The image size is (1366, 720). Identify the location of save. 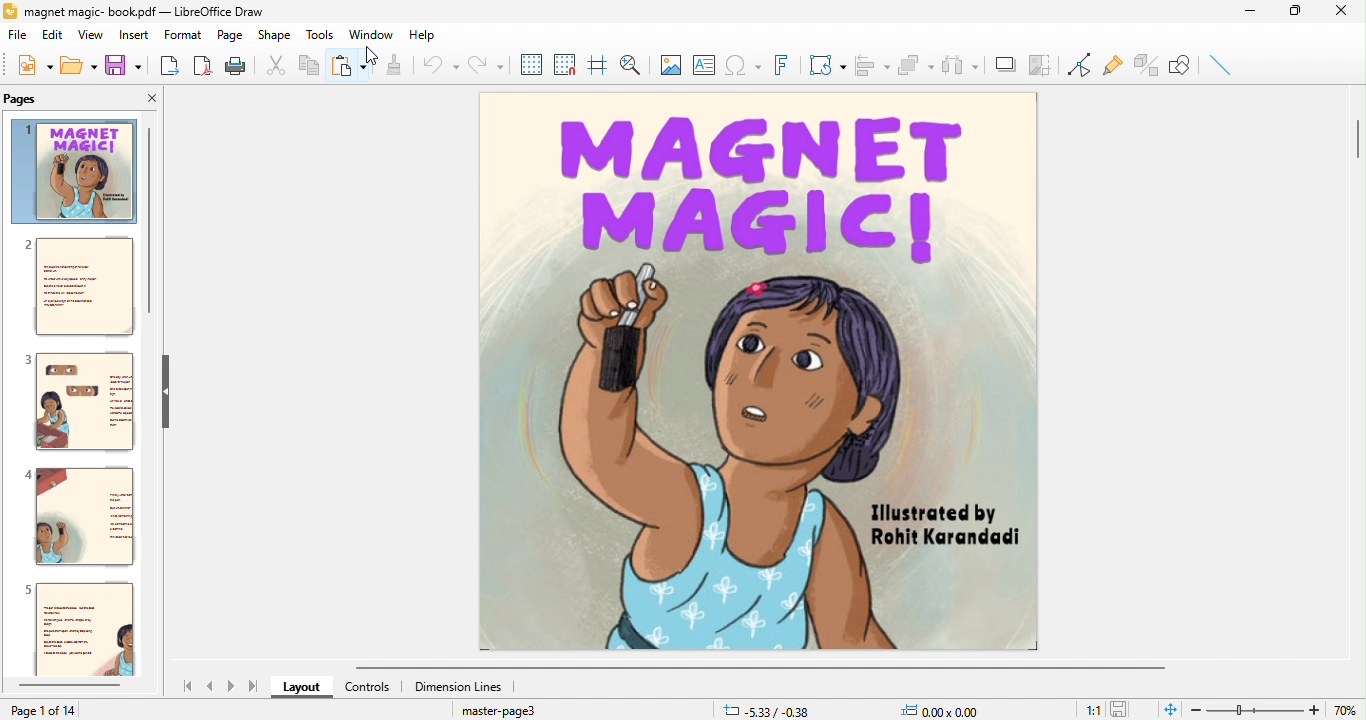
(126, 68).